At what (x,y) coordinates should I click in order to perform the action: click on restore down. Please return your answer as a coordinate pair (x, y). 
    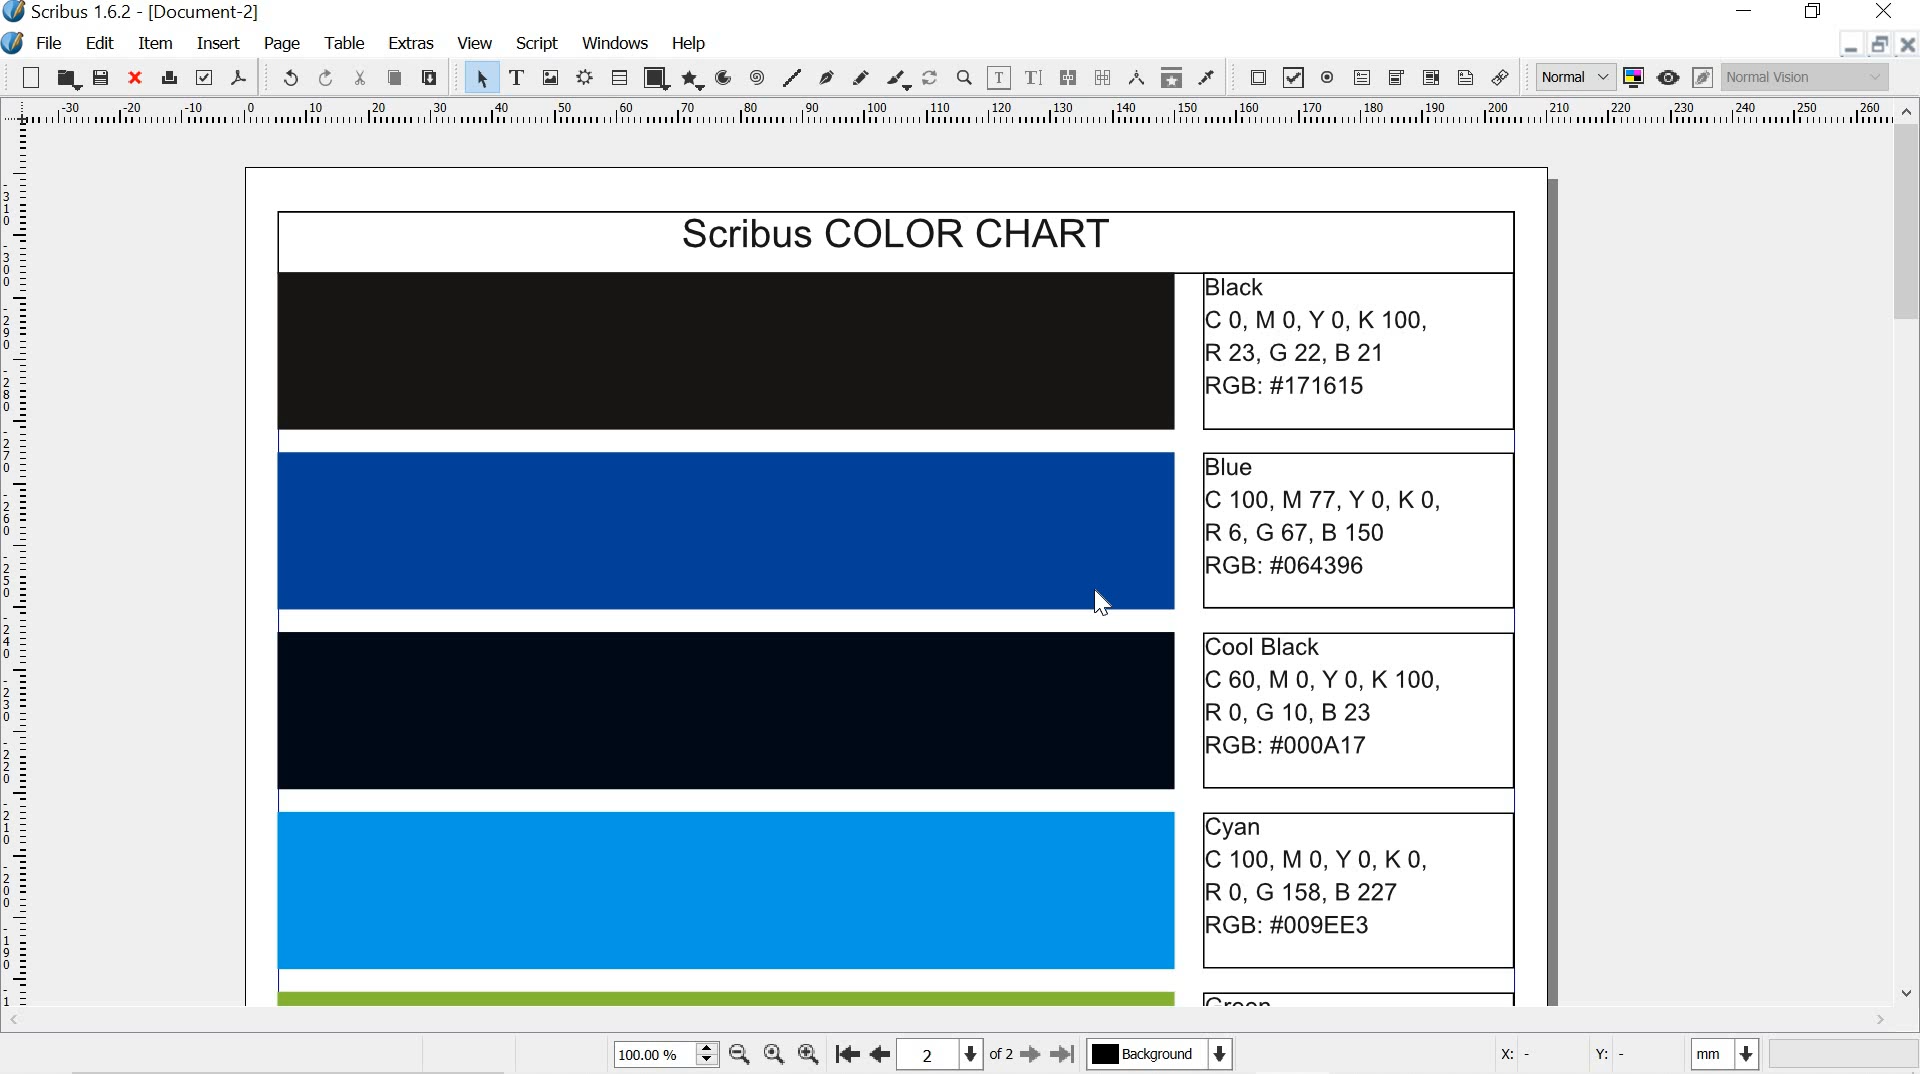
    Looking at the image, I should click on (1816, 12).